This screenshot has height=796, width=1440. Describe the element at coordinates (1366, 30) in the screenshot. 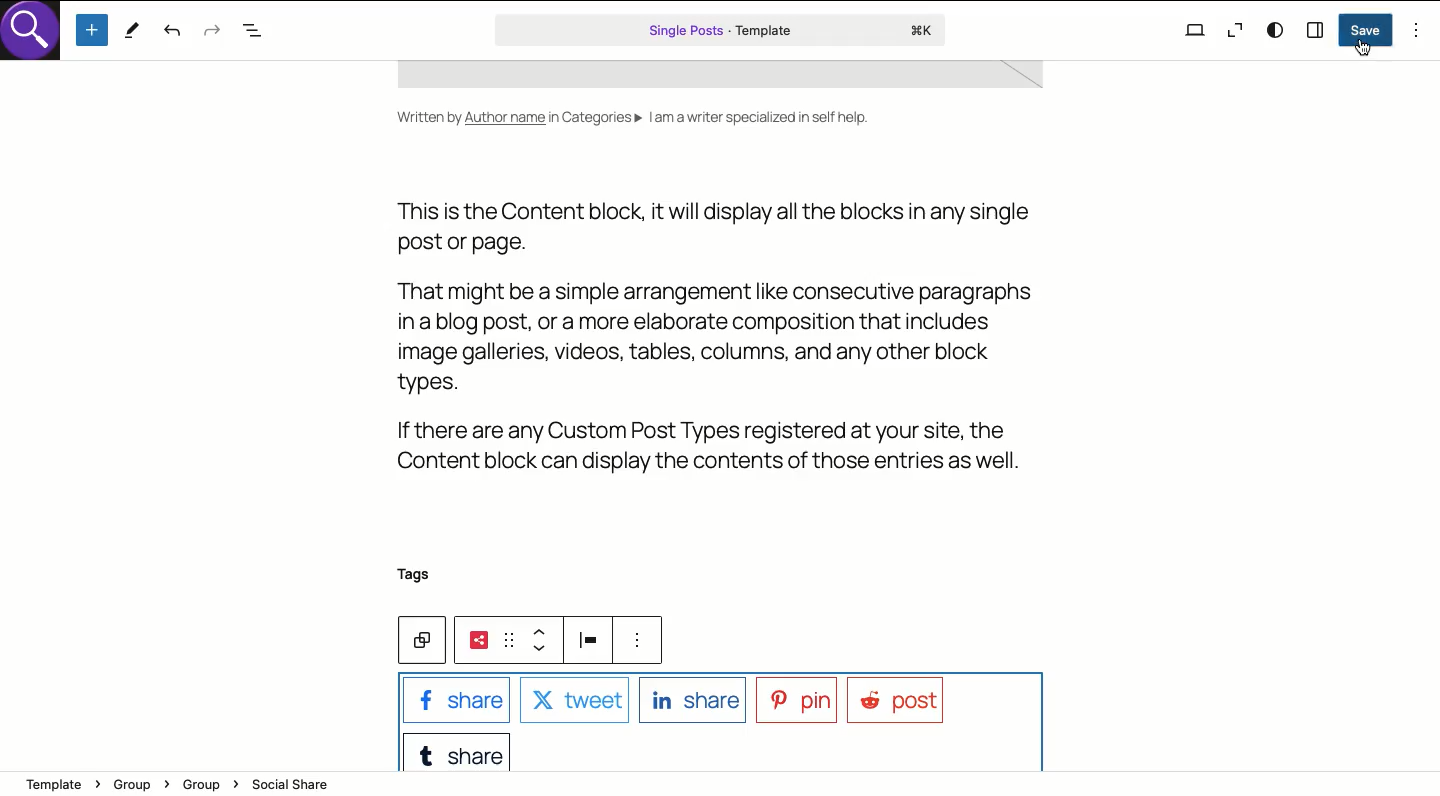

I see `Save` at that location.